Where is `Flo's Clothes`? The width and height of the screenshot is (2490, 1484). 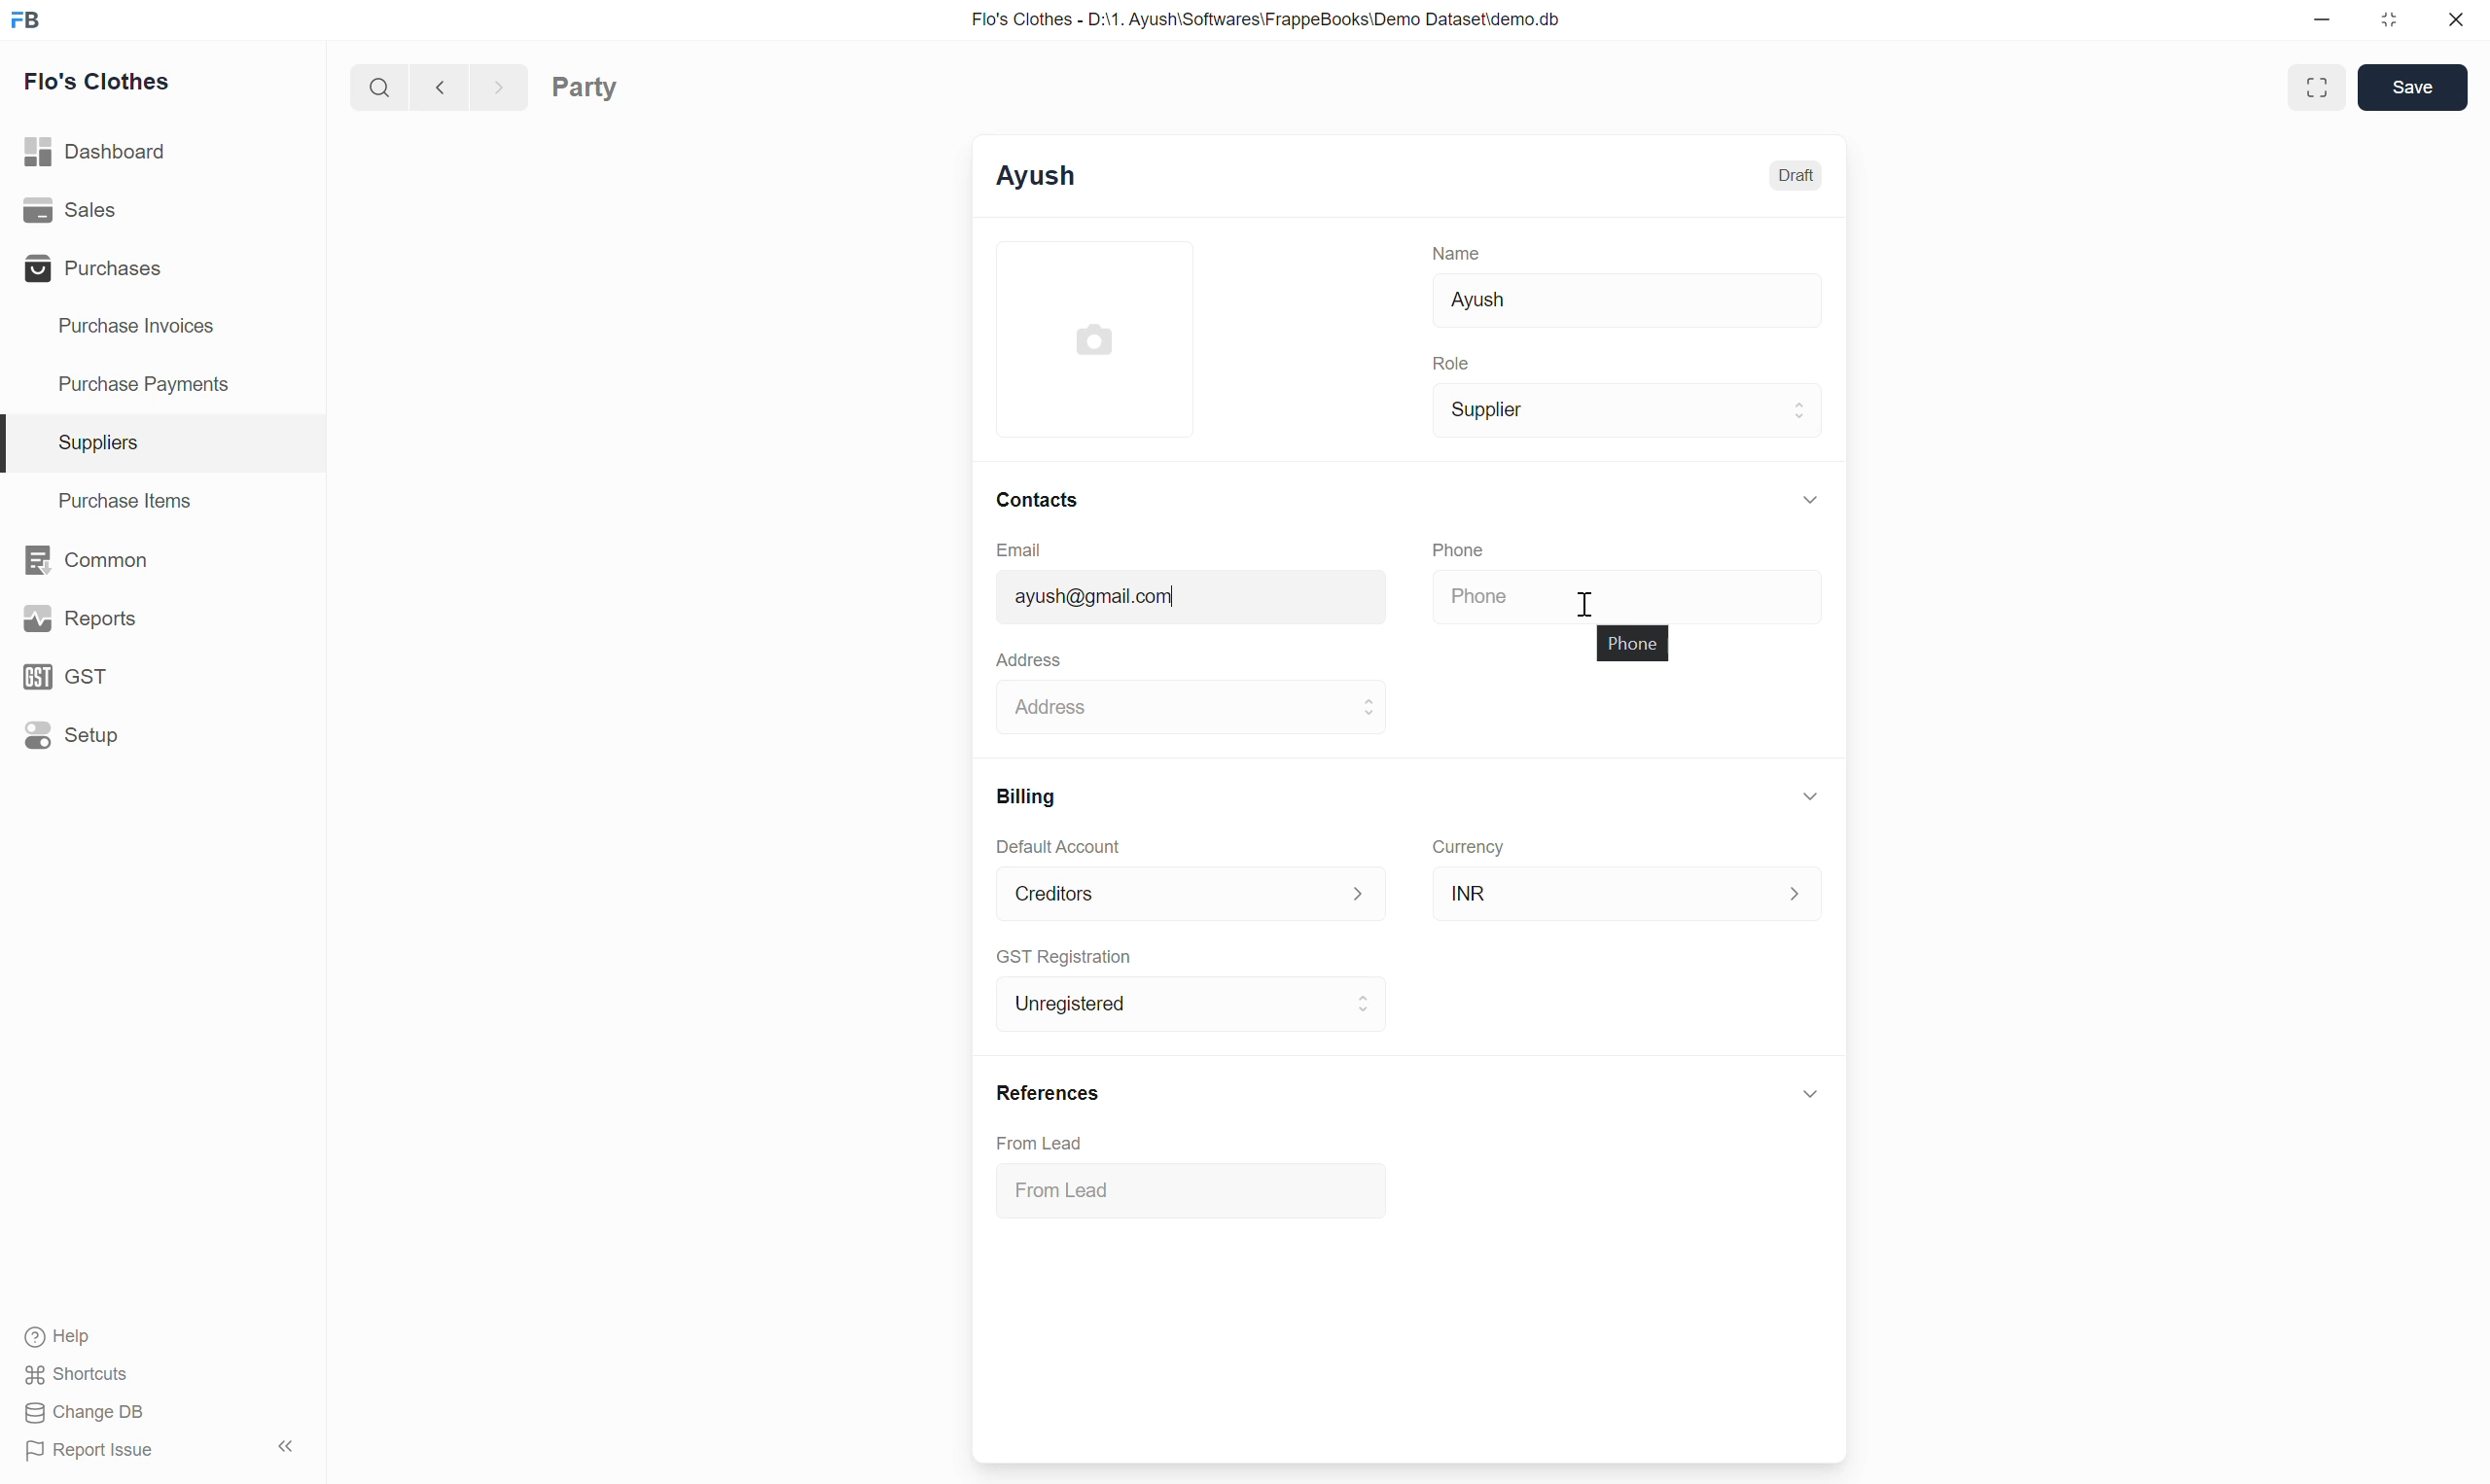
Flo's Clothes is located at coordinates (97, 80).